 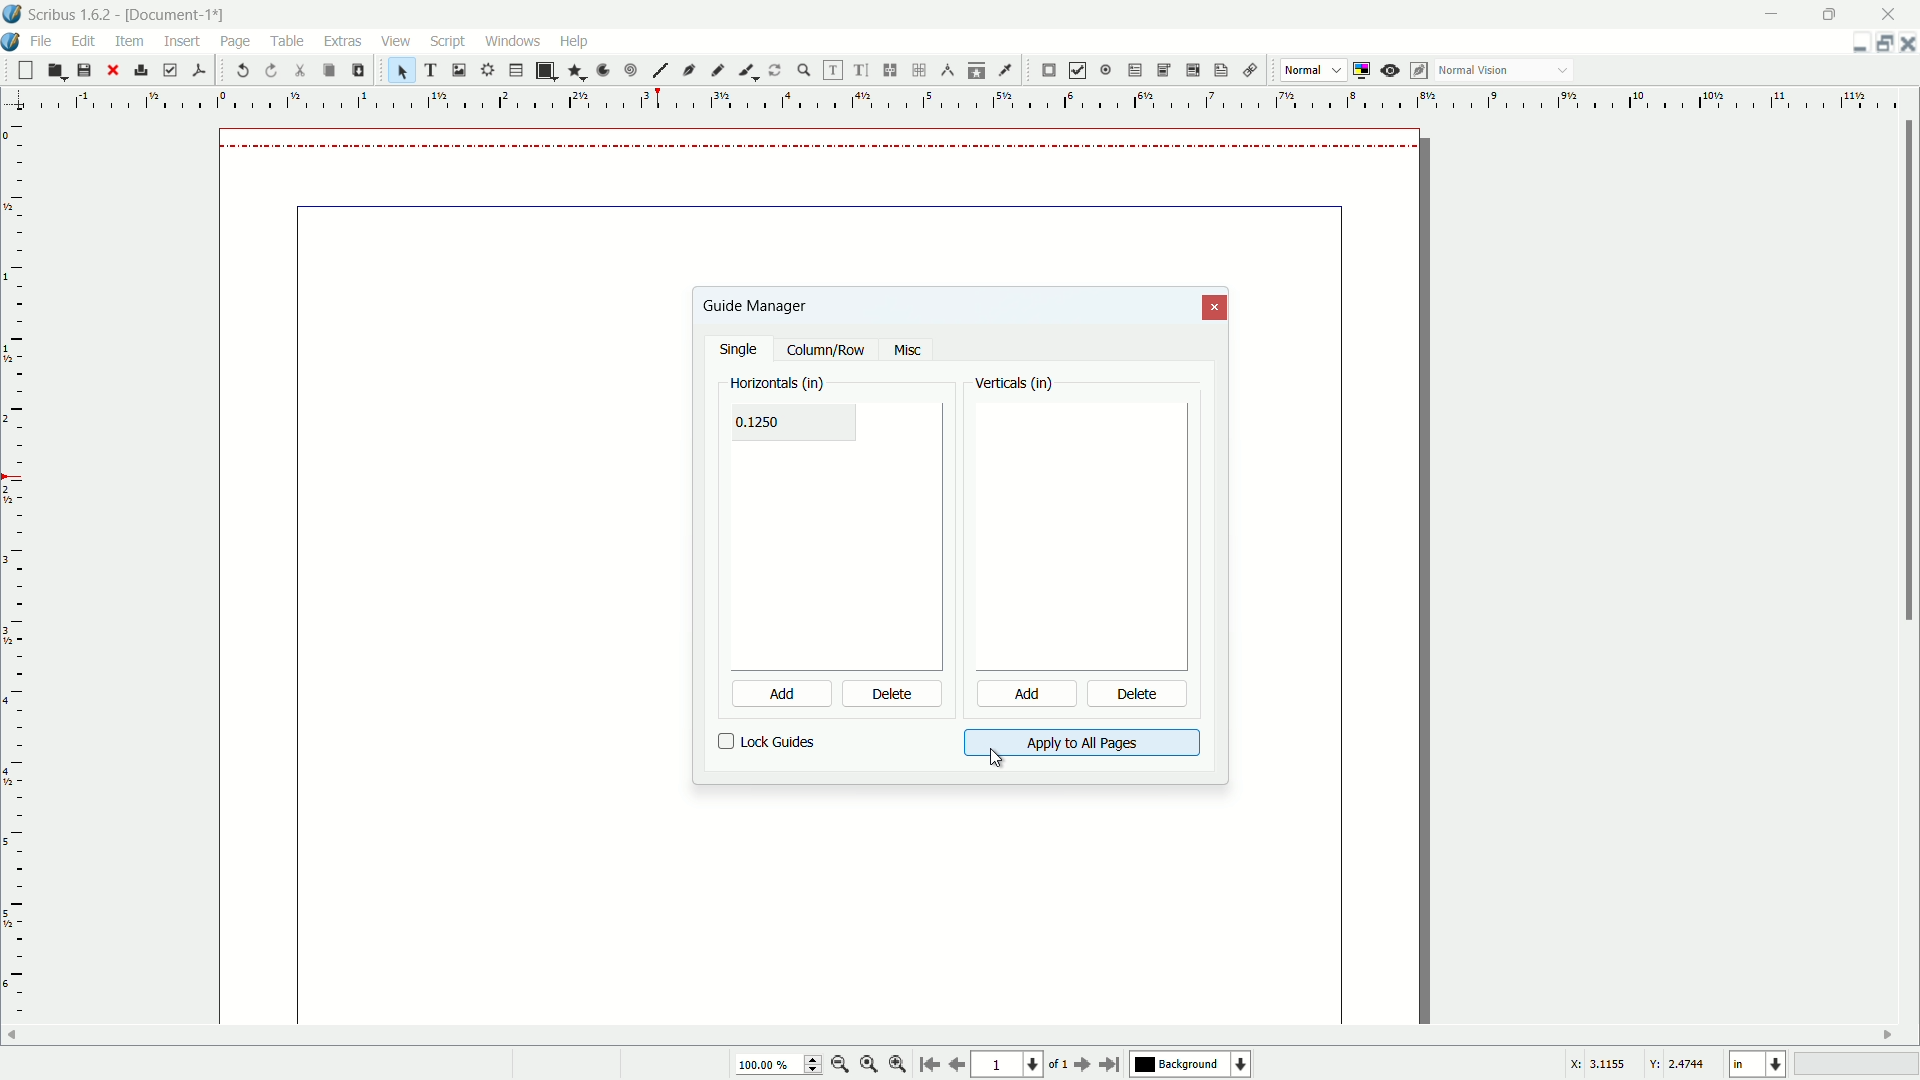 What do you see at coordinates (862, 71) in the screenshot?
I see `edit text with story editor` at bounding box center [862, 71].